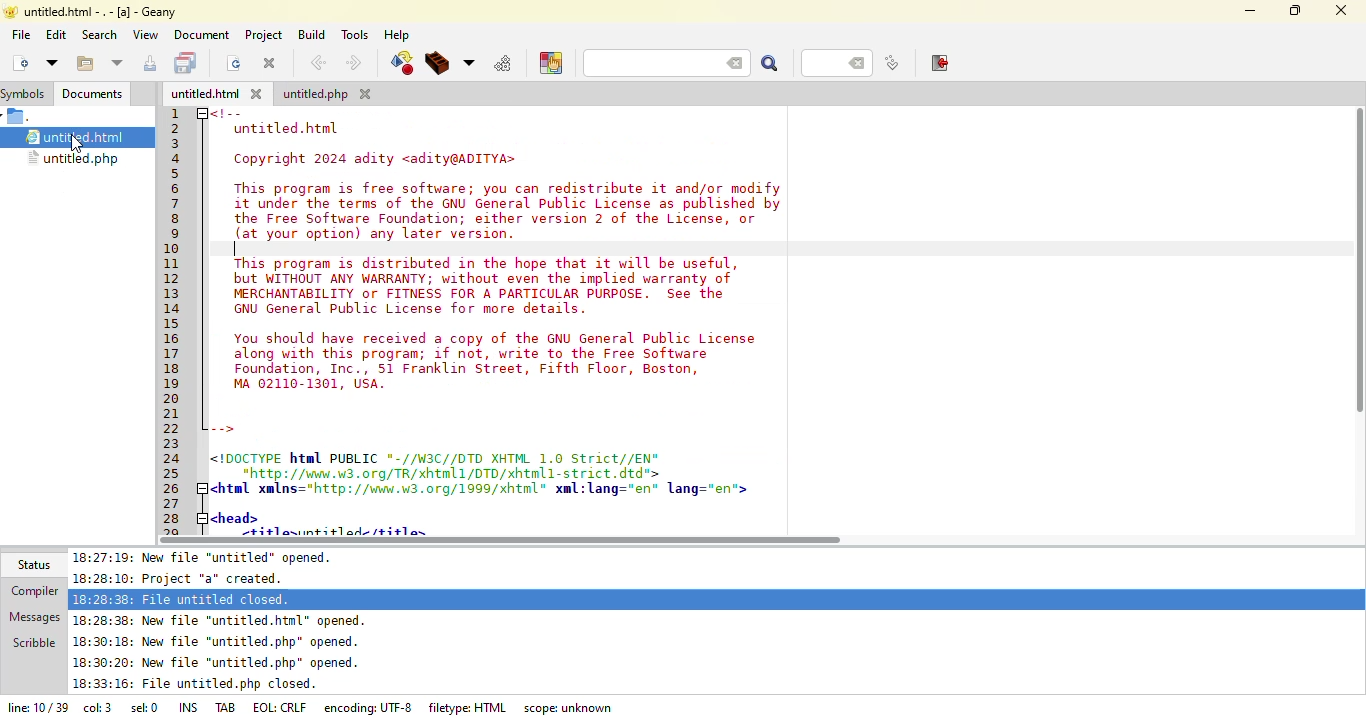  What do you see at coordinates (34, 589) in the screenshot?
I see `compiler` at bounding box center [34, 589].